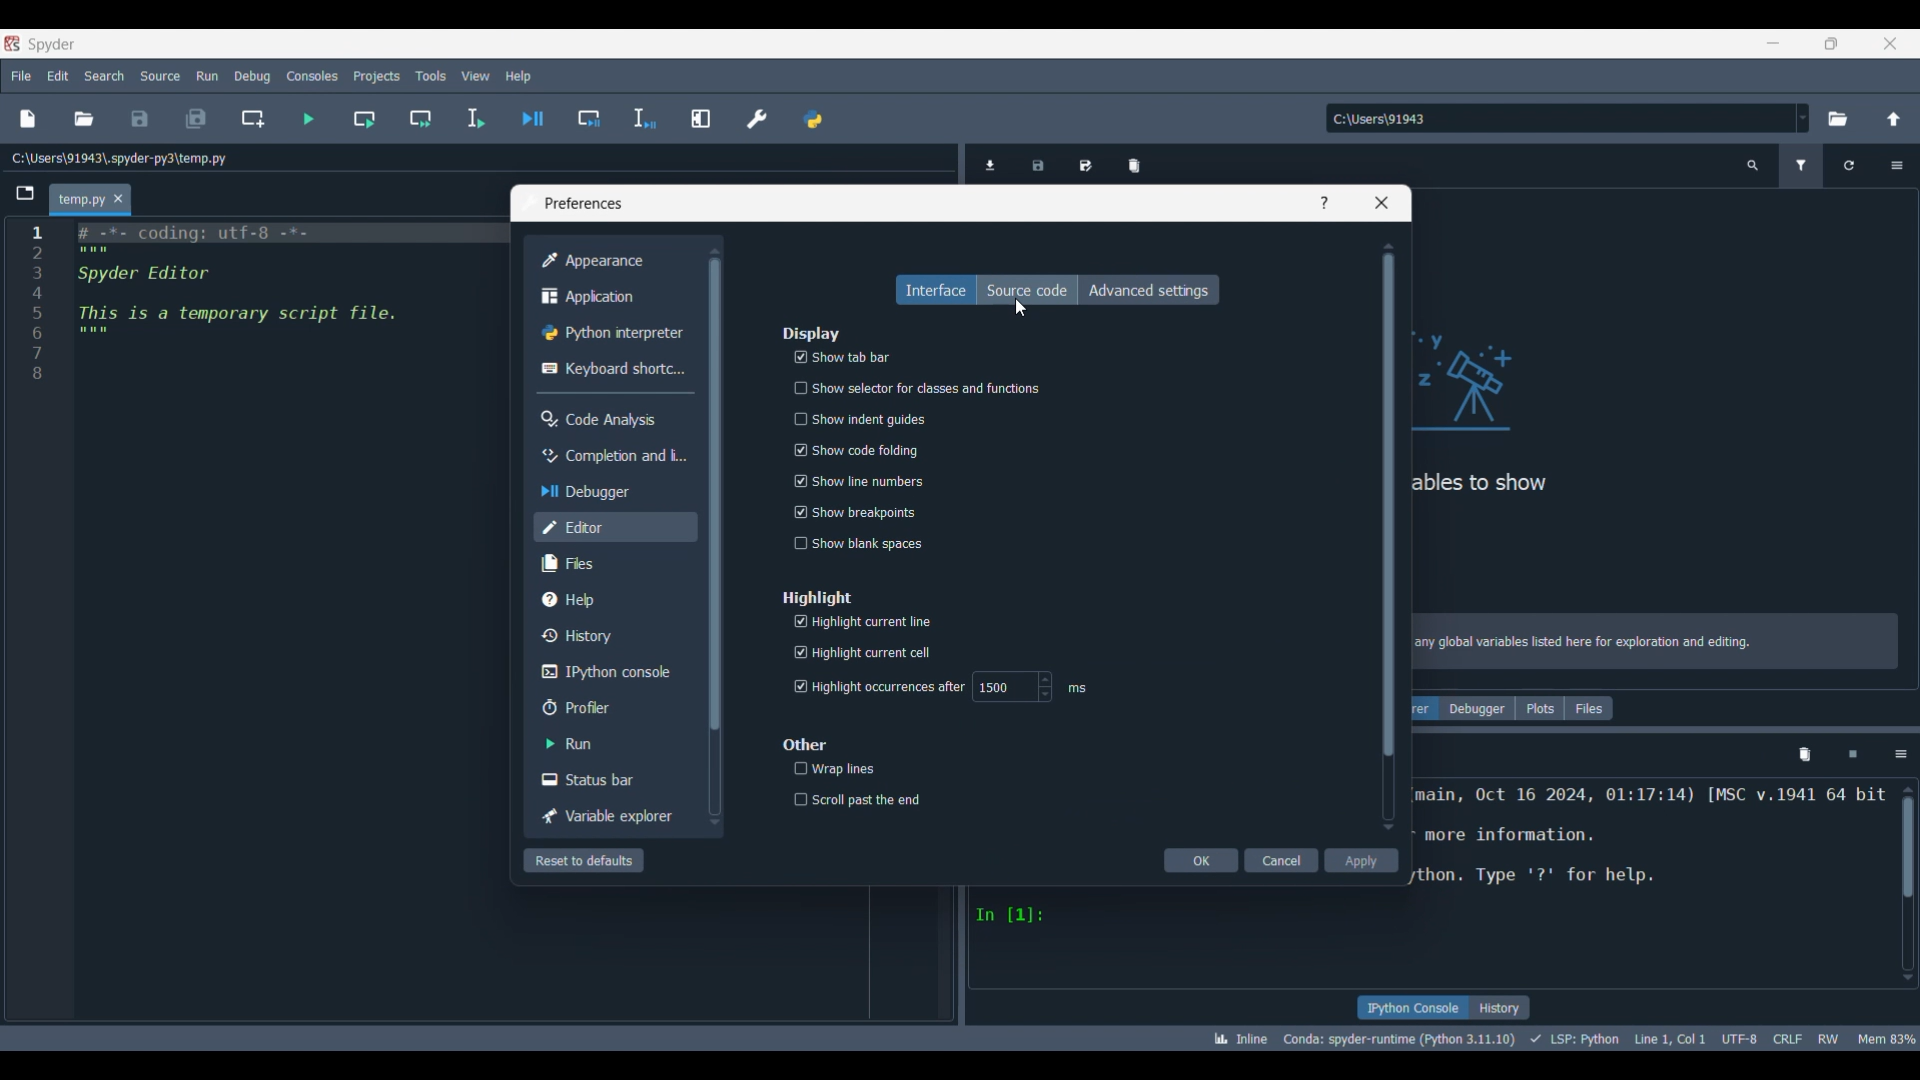 The width and height of the screenshot is (1920, 1080). I want to click on Close, so click(1382, 203).